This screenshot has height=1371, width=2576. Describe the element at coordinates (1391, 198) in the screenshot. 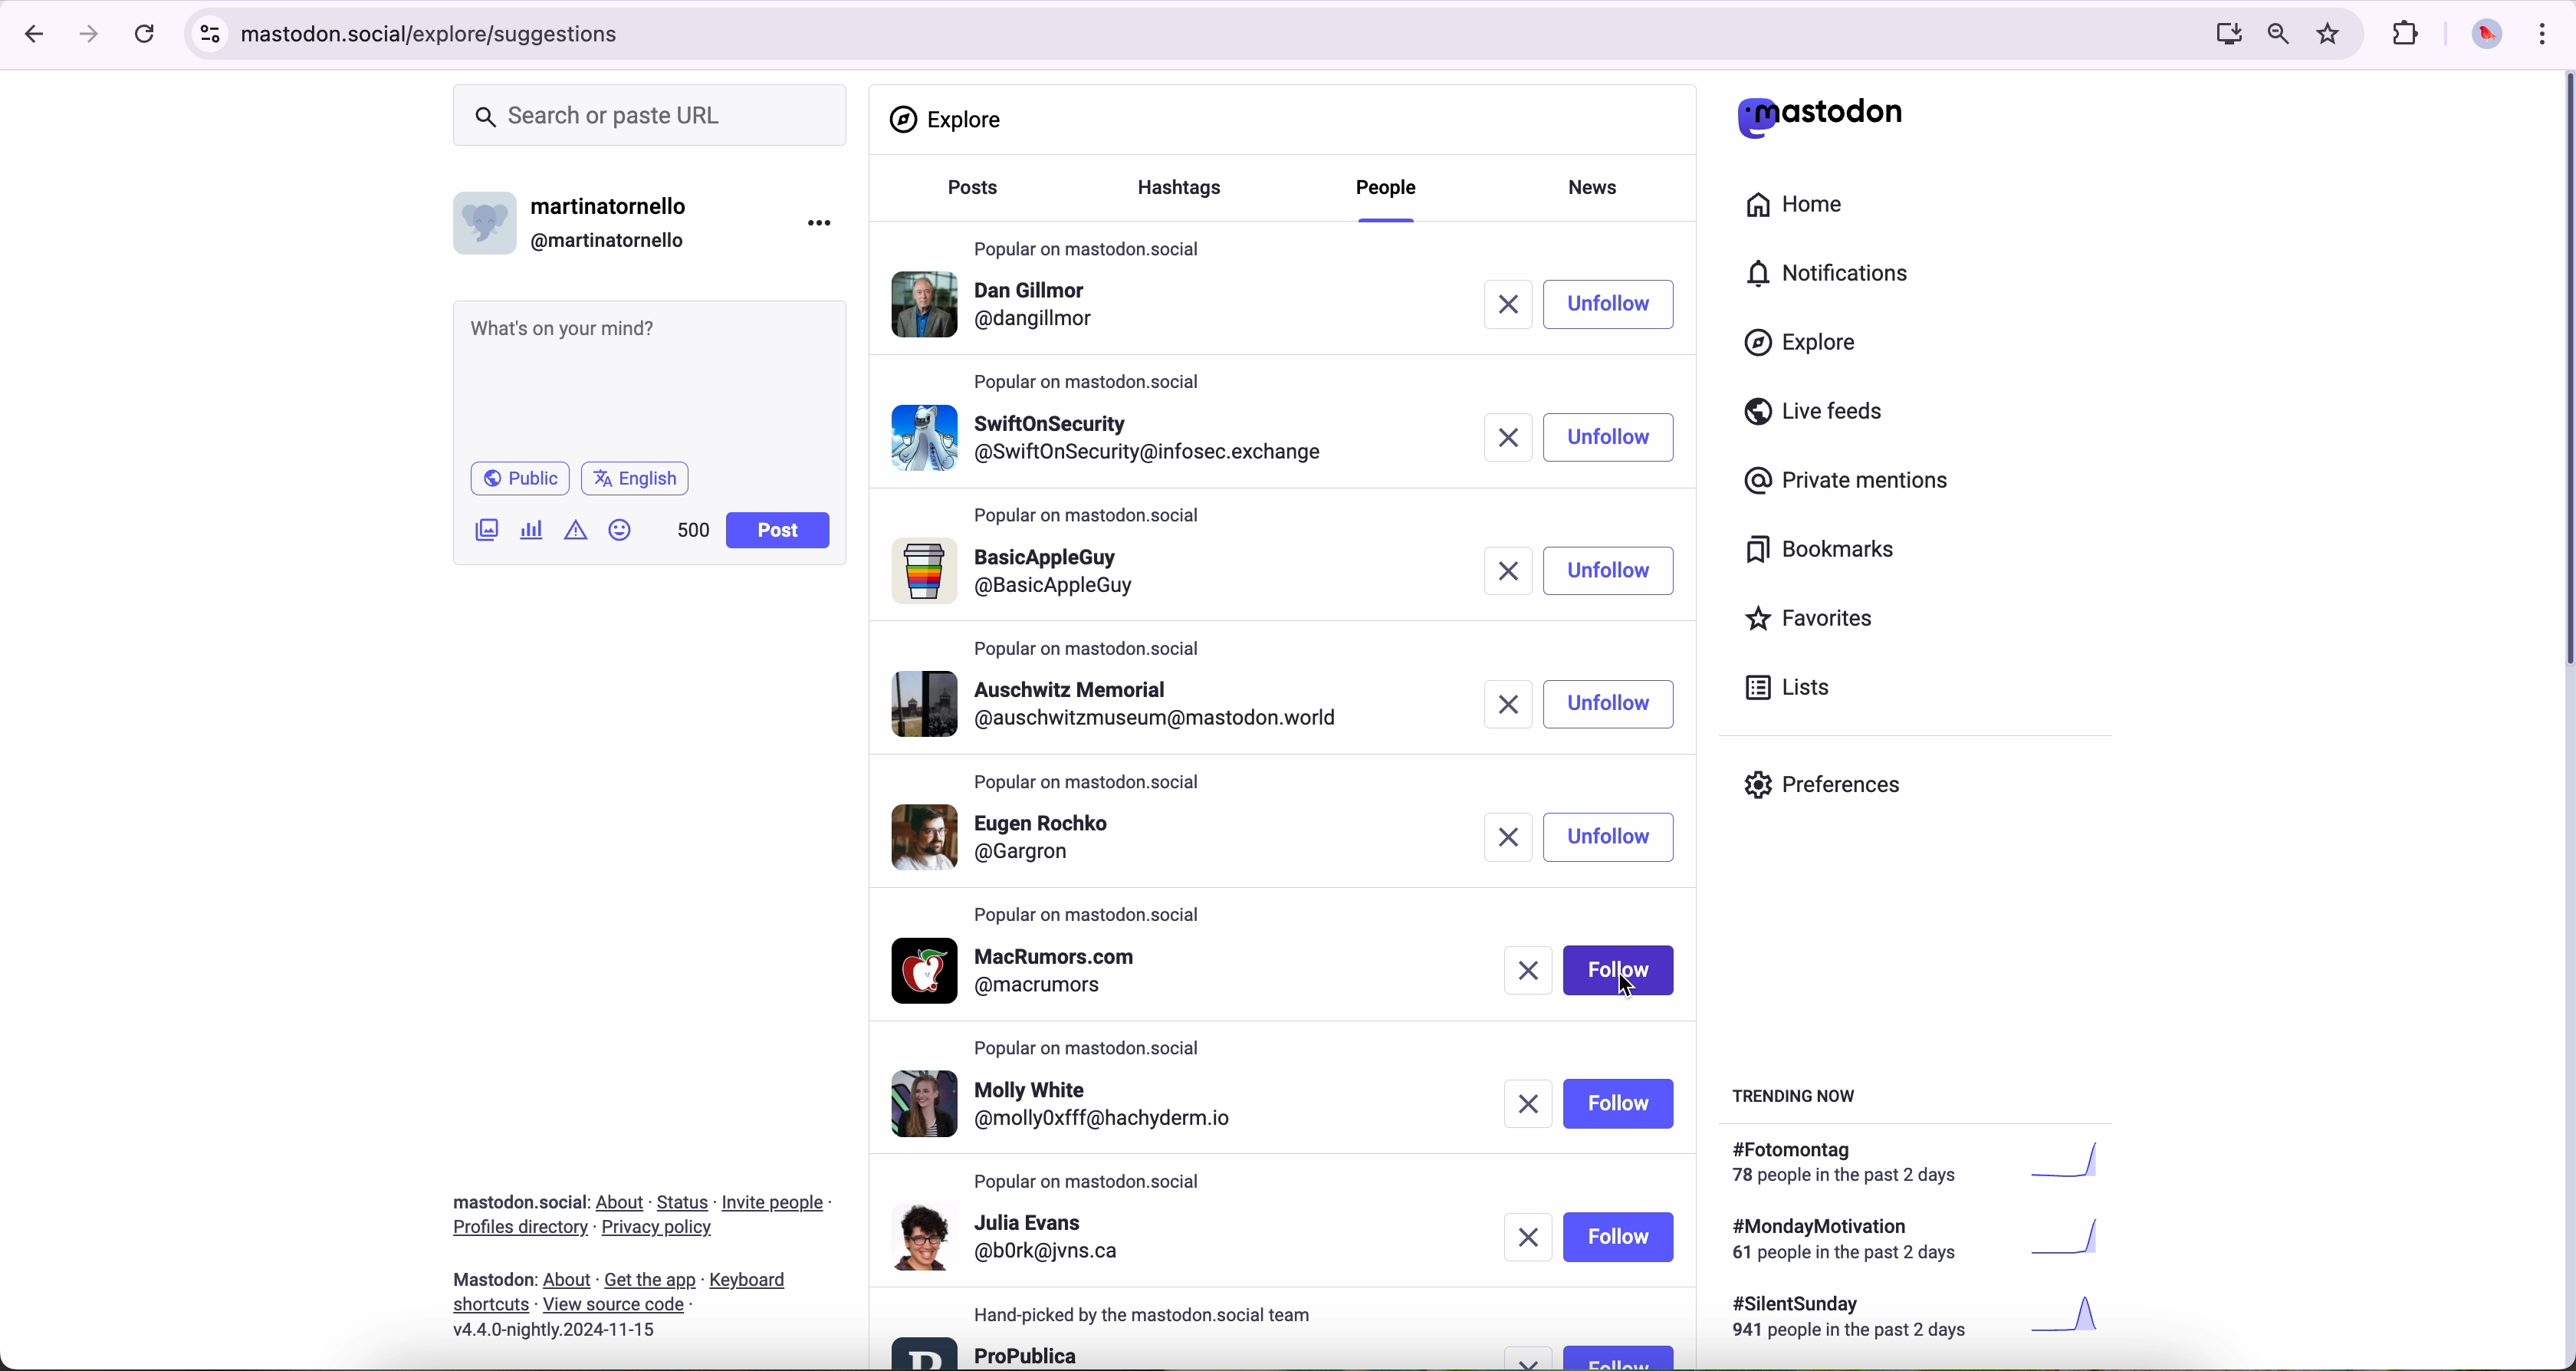

I see `click on people` at that location.